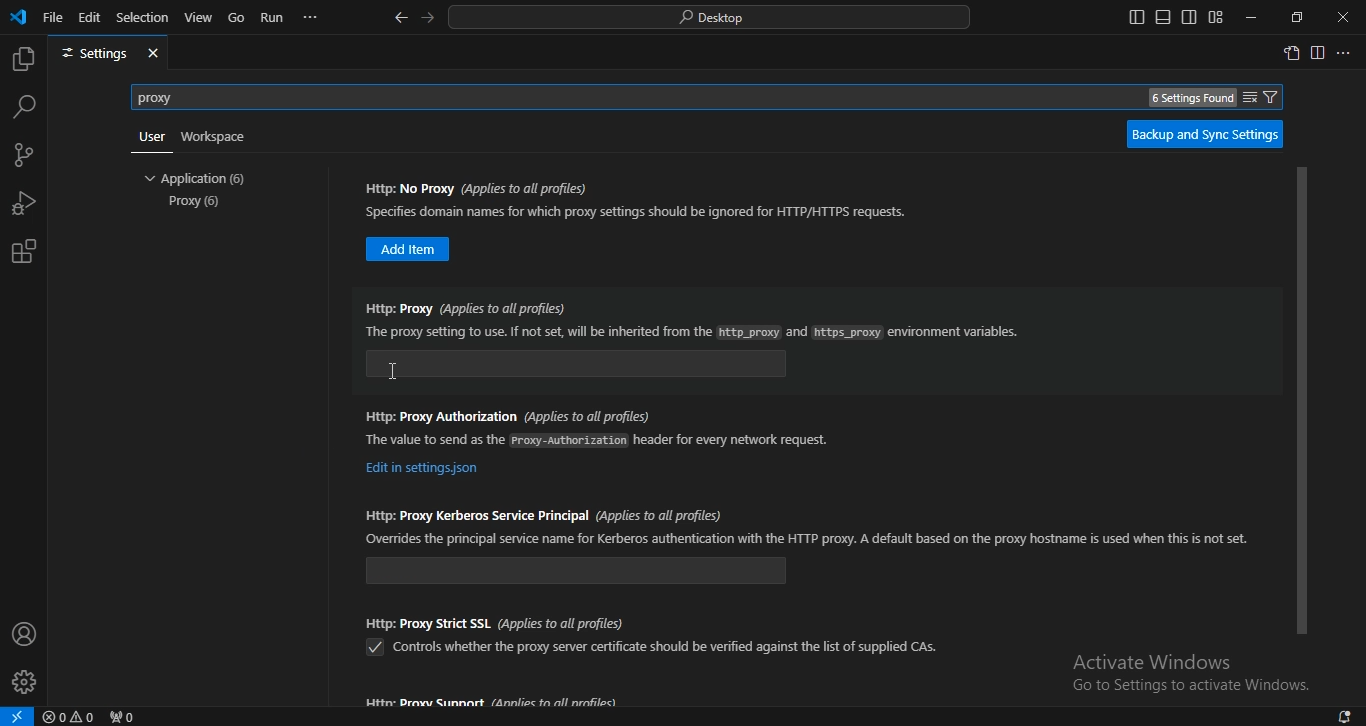 Image resolution: width=1366 pixels, height=726 pixels. I want to click on minimize, so click(1253, 19).